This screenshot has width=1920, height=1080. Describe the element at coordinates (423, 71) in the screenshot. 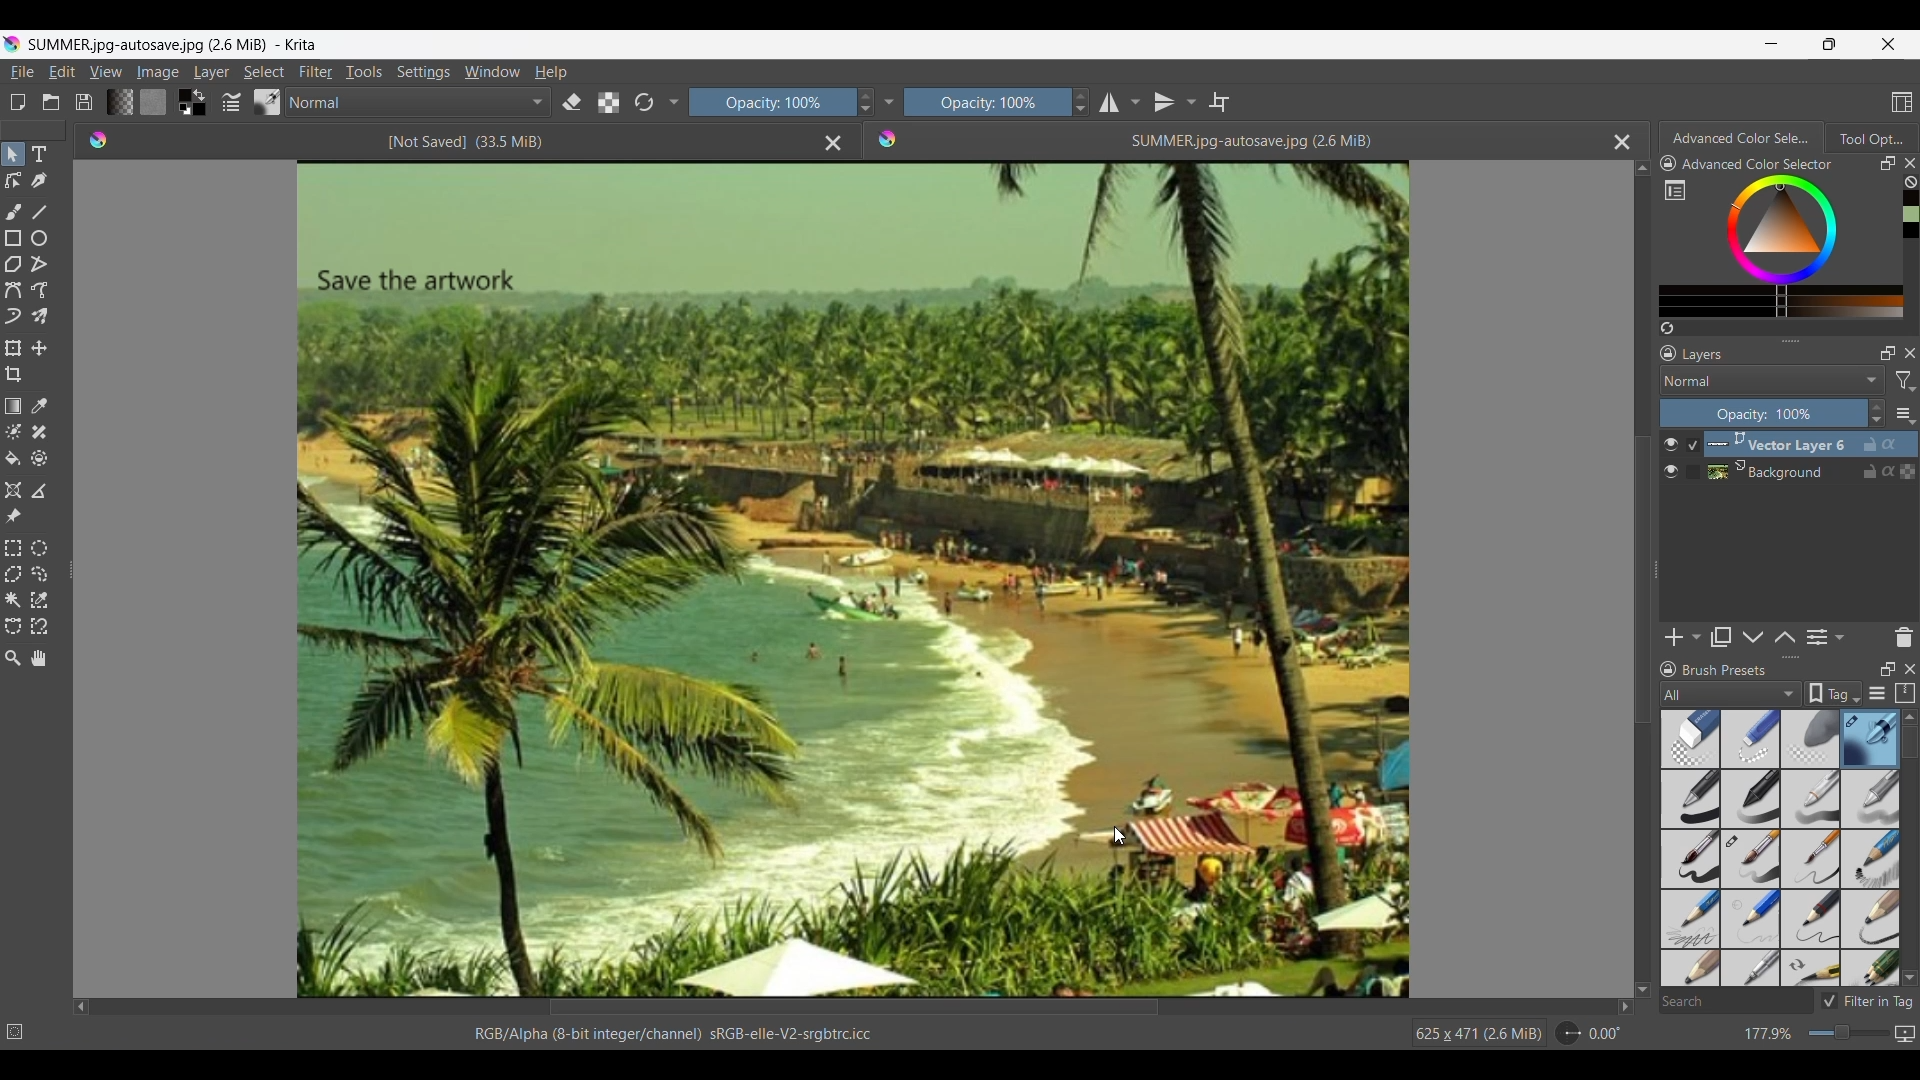

I see `Settings` at that location.